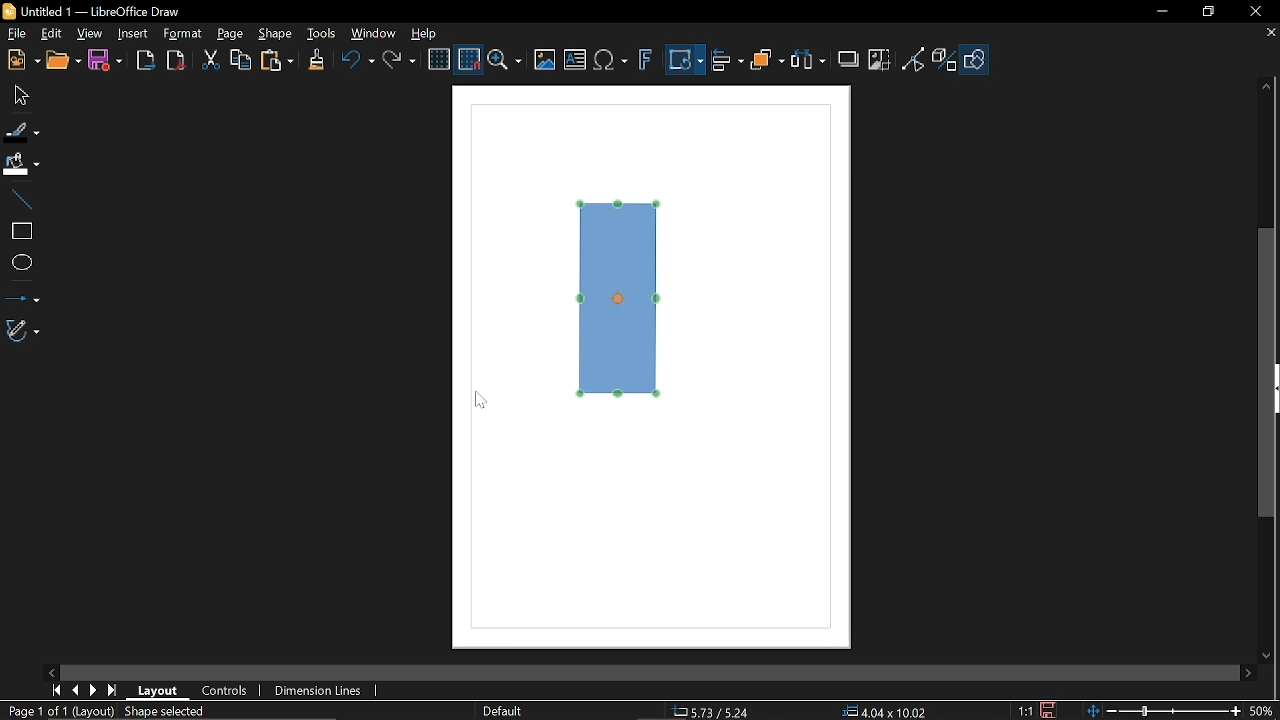  What do you see at coordinates (16, 34) in the screenshot?
I see `File` at bounding box center [16, 34].